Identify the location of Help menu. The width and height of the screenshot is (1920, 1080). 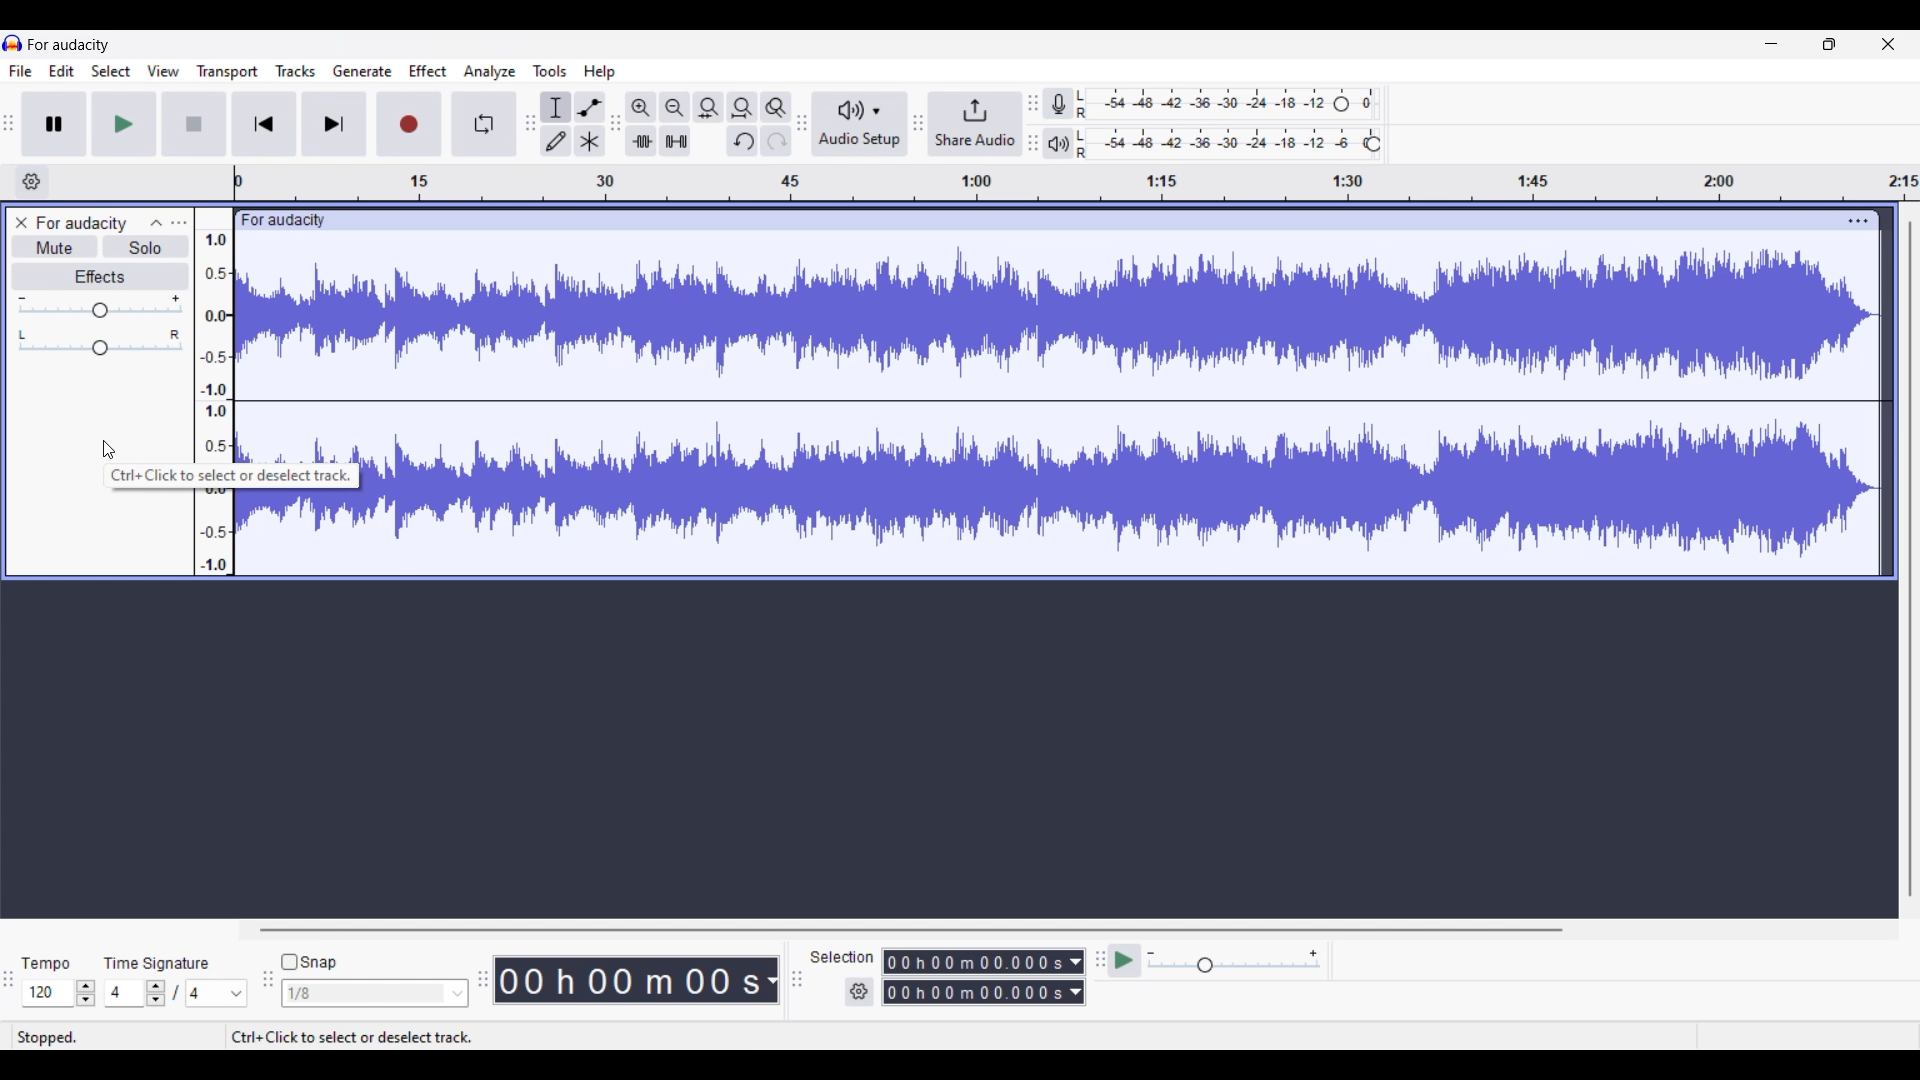
(600, 73).